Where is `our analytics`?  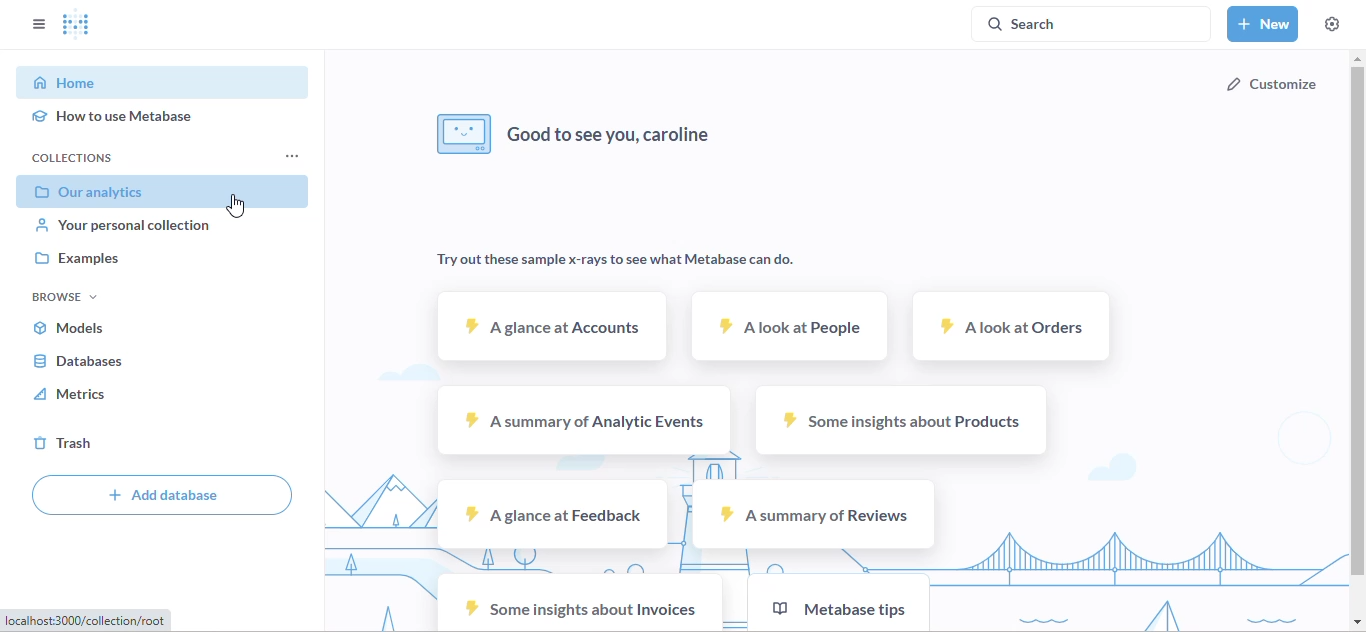 our analytics is located at coordinates (100, 191).